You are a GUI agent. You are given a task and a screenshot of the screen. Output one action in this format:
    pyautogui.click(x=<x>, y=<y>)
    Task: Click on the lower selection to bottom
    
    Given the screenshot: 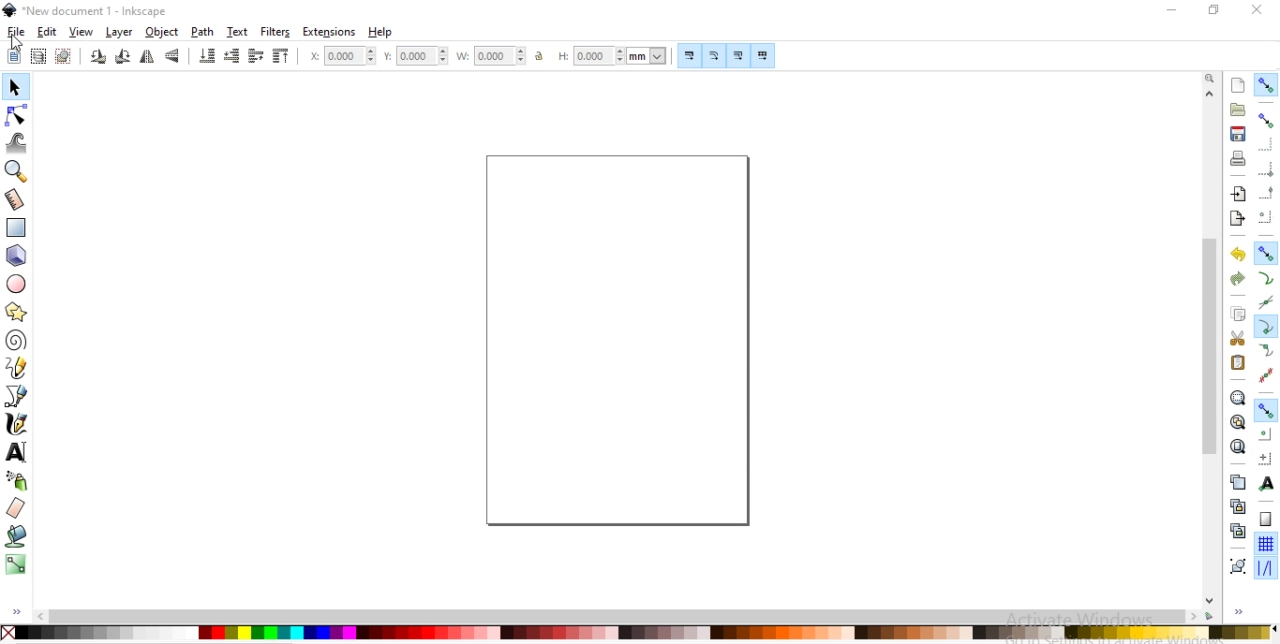 What is the action you would take?
    pyautogui.click(x=208, y=56)
    